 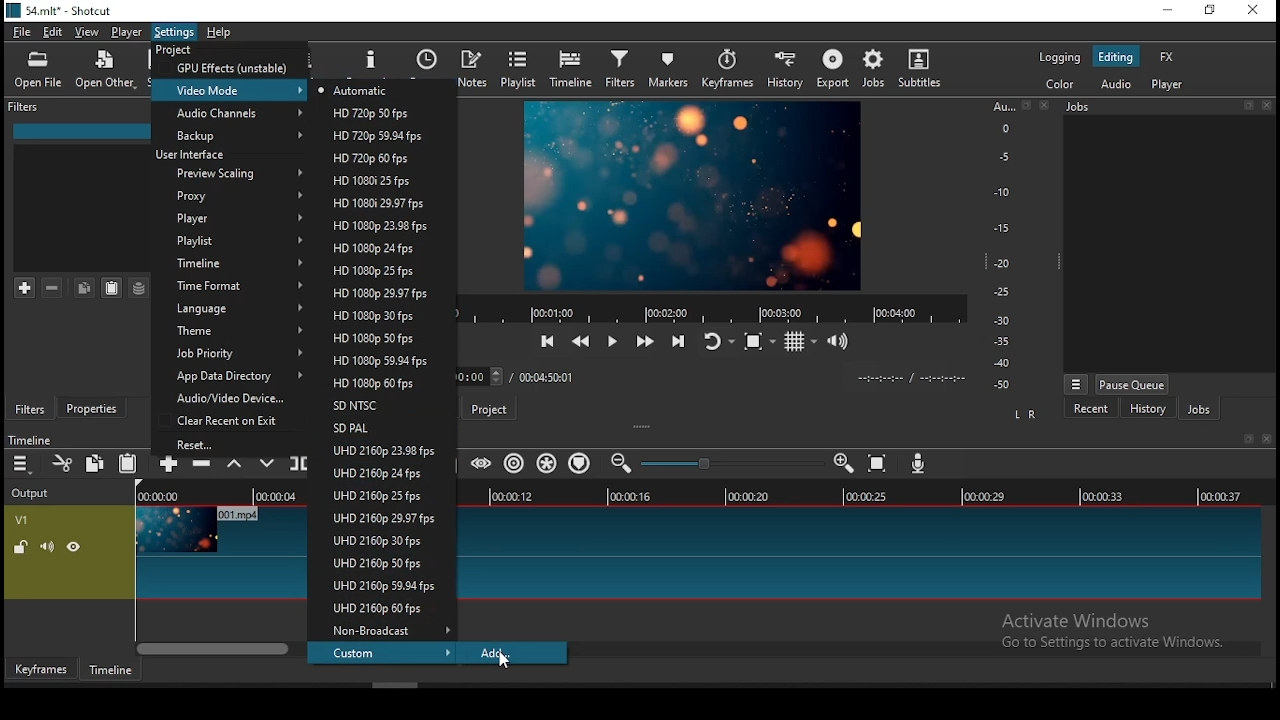 What do you see at coordinates (375, 202) in the screenshot?
I see `resolution option` at bounding box center [375, 202].